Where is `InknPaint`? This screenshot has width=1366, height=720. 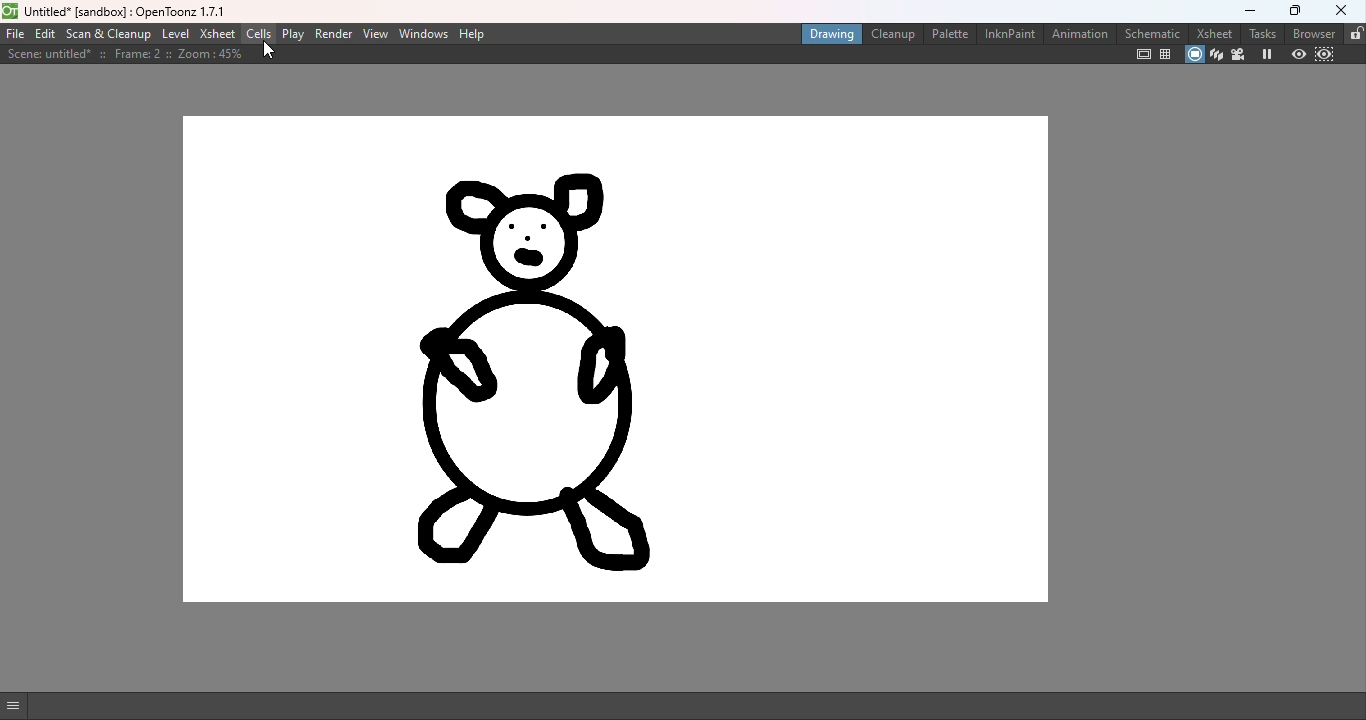
InknPaint is located at coordinates (1008, 34).